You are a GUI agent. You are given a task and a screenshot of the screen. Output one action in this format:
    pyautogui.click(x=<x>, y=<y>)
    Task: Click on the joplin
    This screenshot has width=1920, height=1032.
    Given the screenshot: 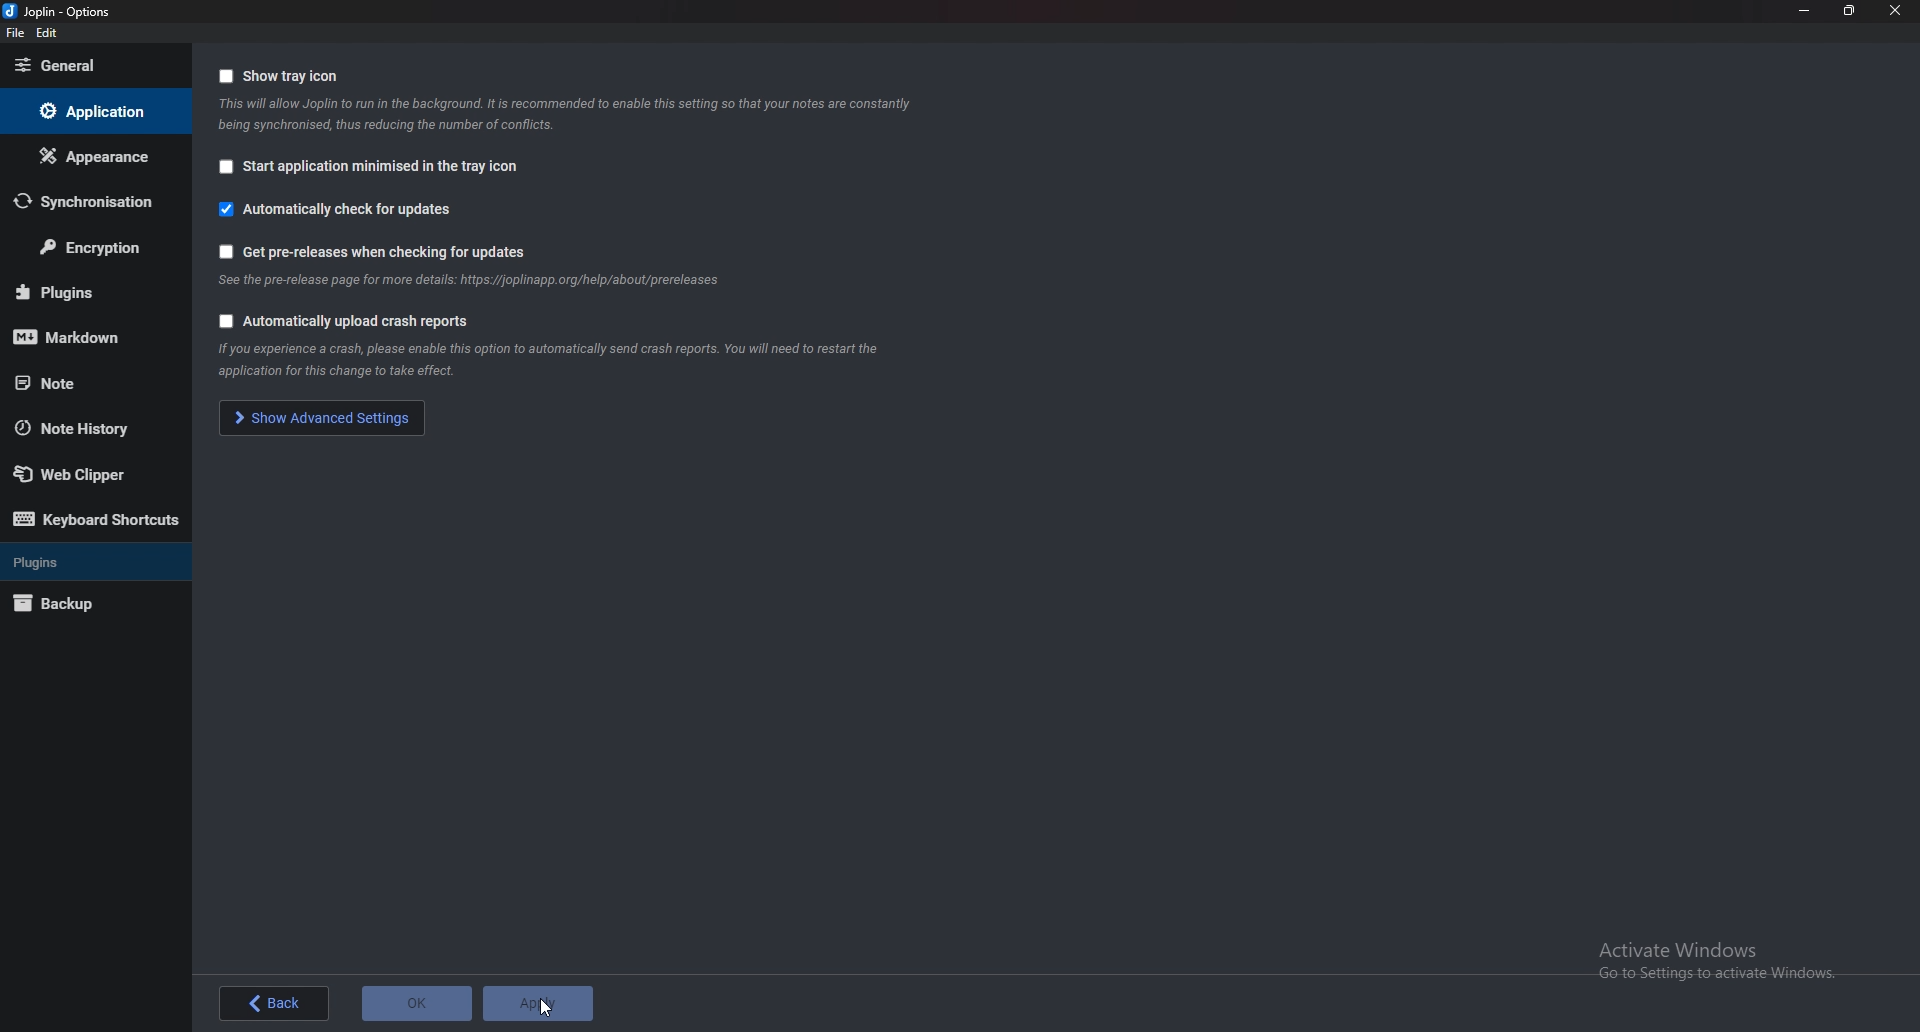 What is the action you would take?
    pyautogui.click(x=68, y=12)
    